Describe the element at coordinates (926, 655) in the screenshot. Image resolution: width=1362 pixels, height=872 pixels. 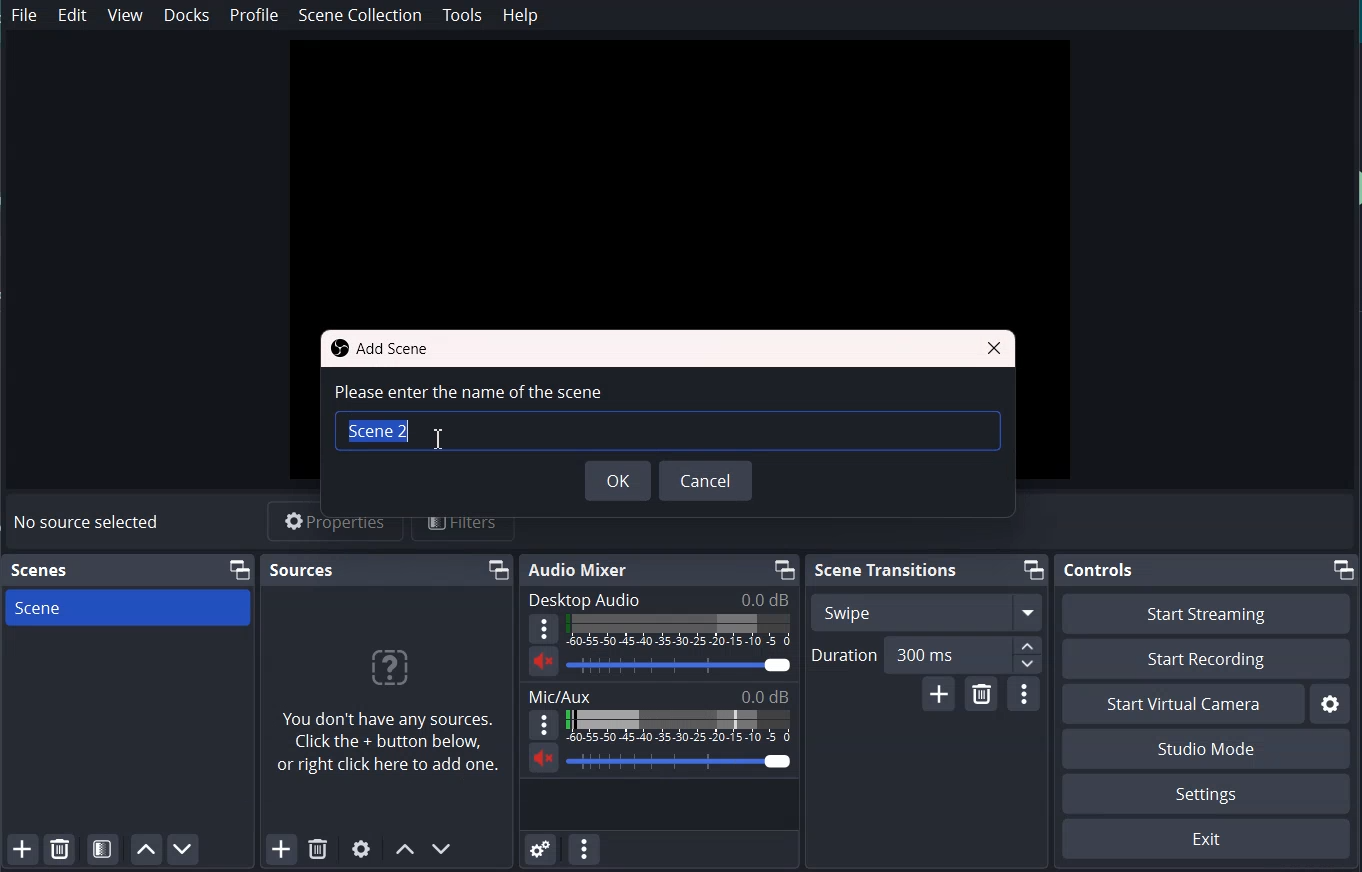
I see `Duration` at that location.